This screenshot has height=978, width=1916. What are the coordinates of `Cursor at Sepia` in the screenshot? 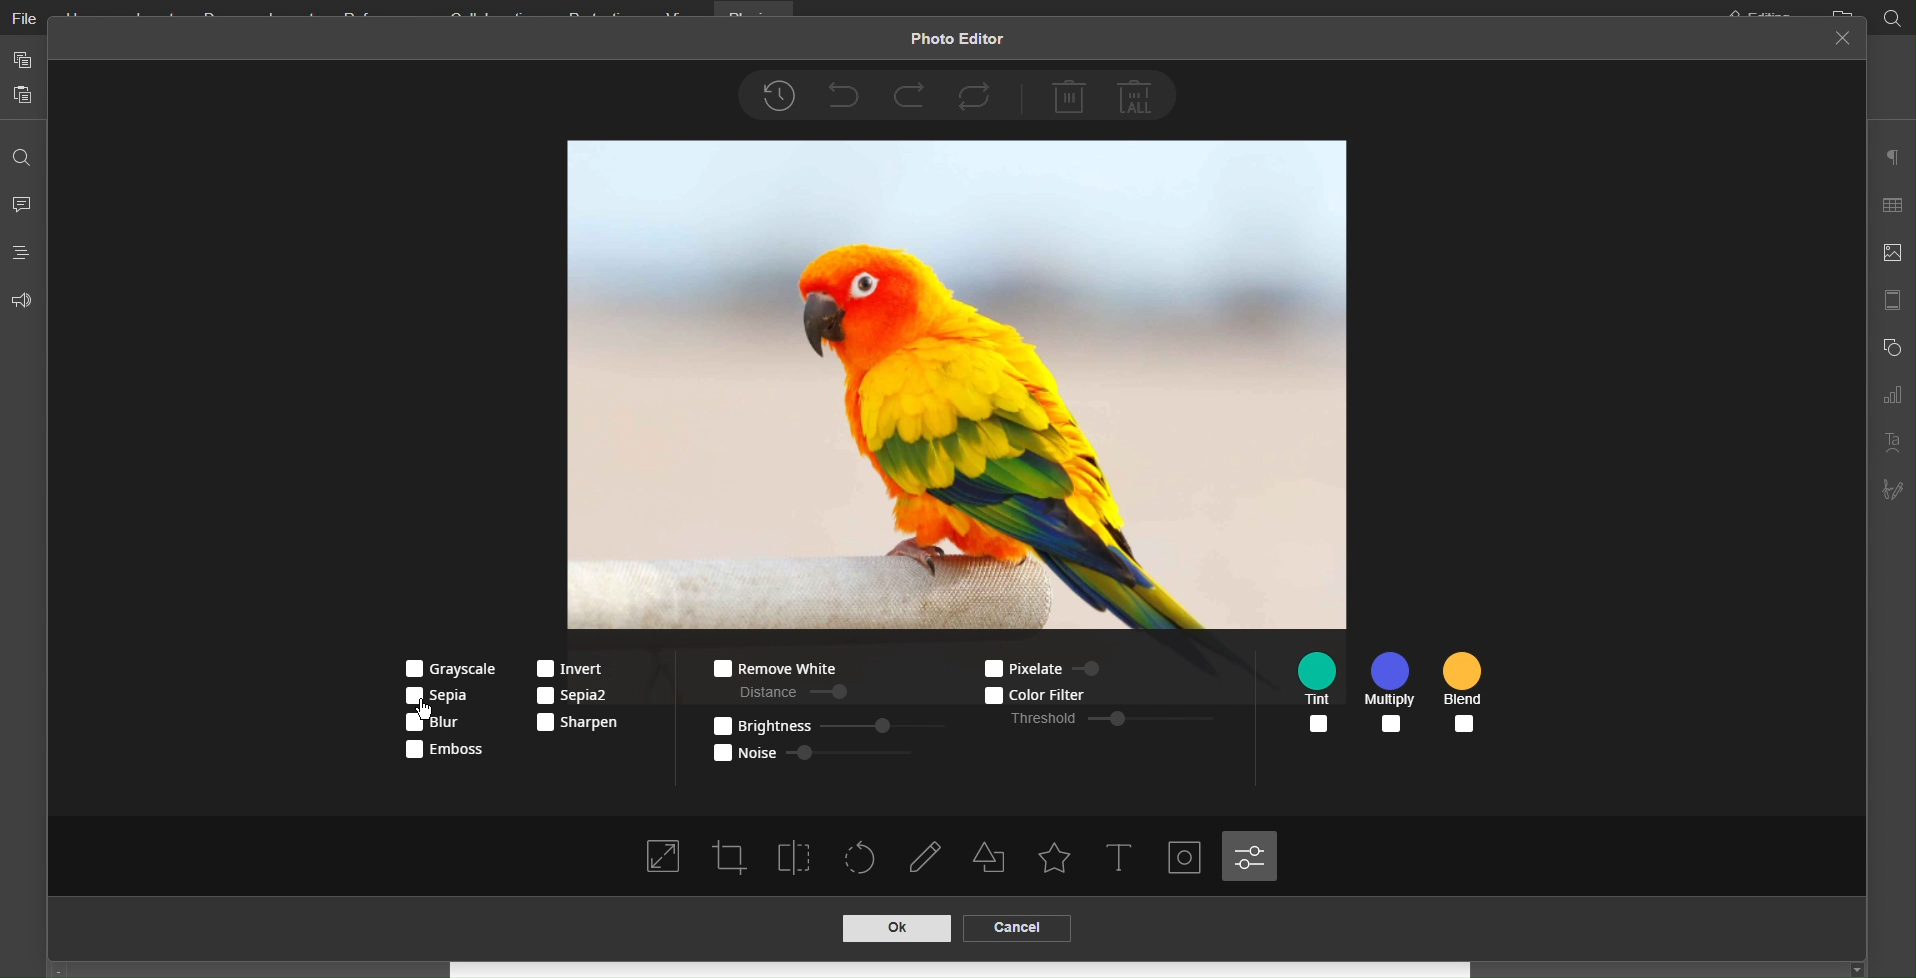 It's located at (426, 706).